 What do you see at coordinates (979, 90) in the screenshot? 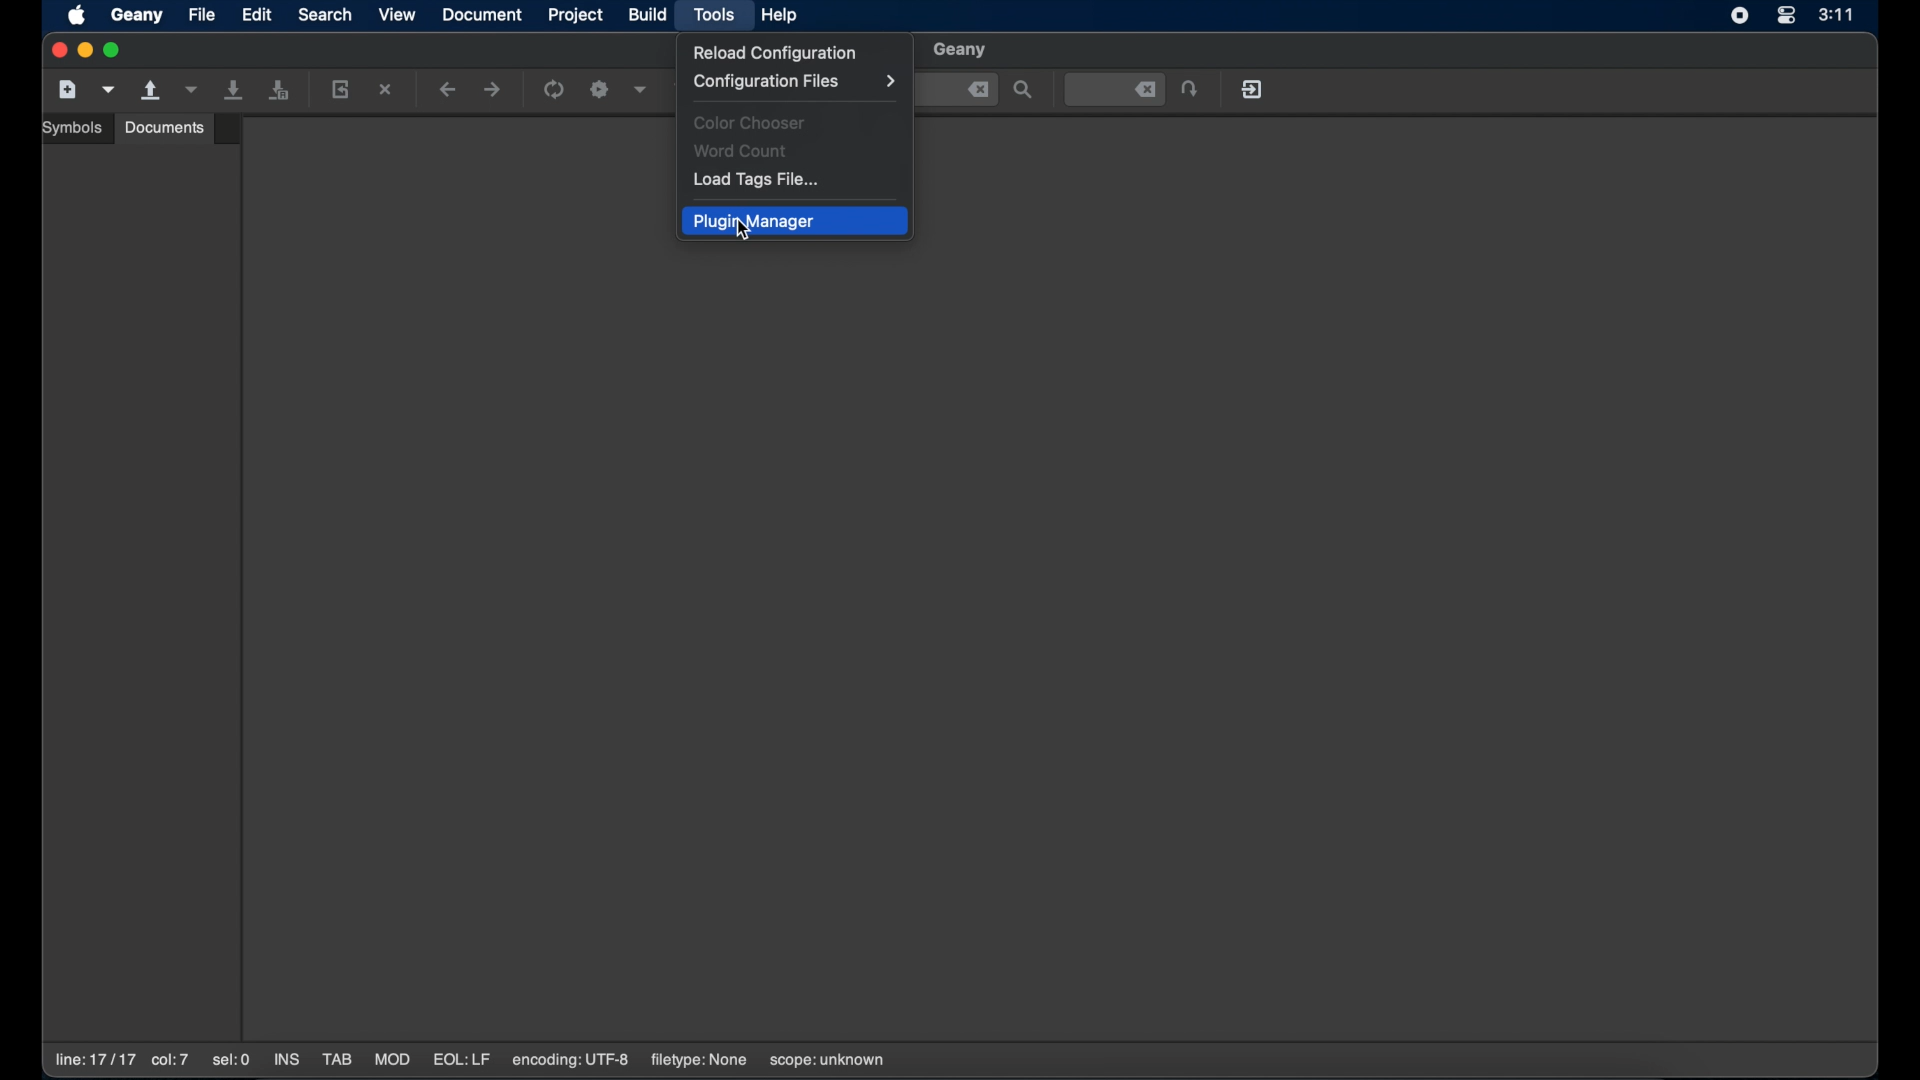
I see `close` at bounding box center [979, 90].